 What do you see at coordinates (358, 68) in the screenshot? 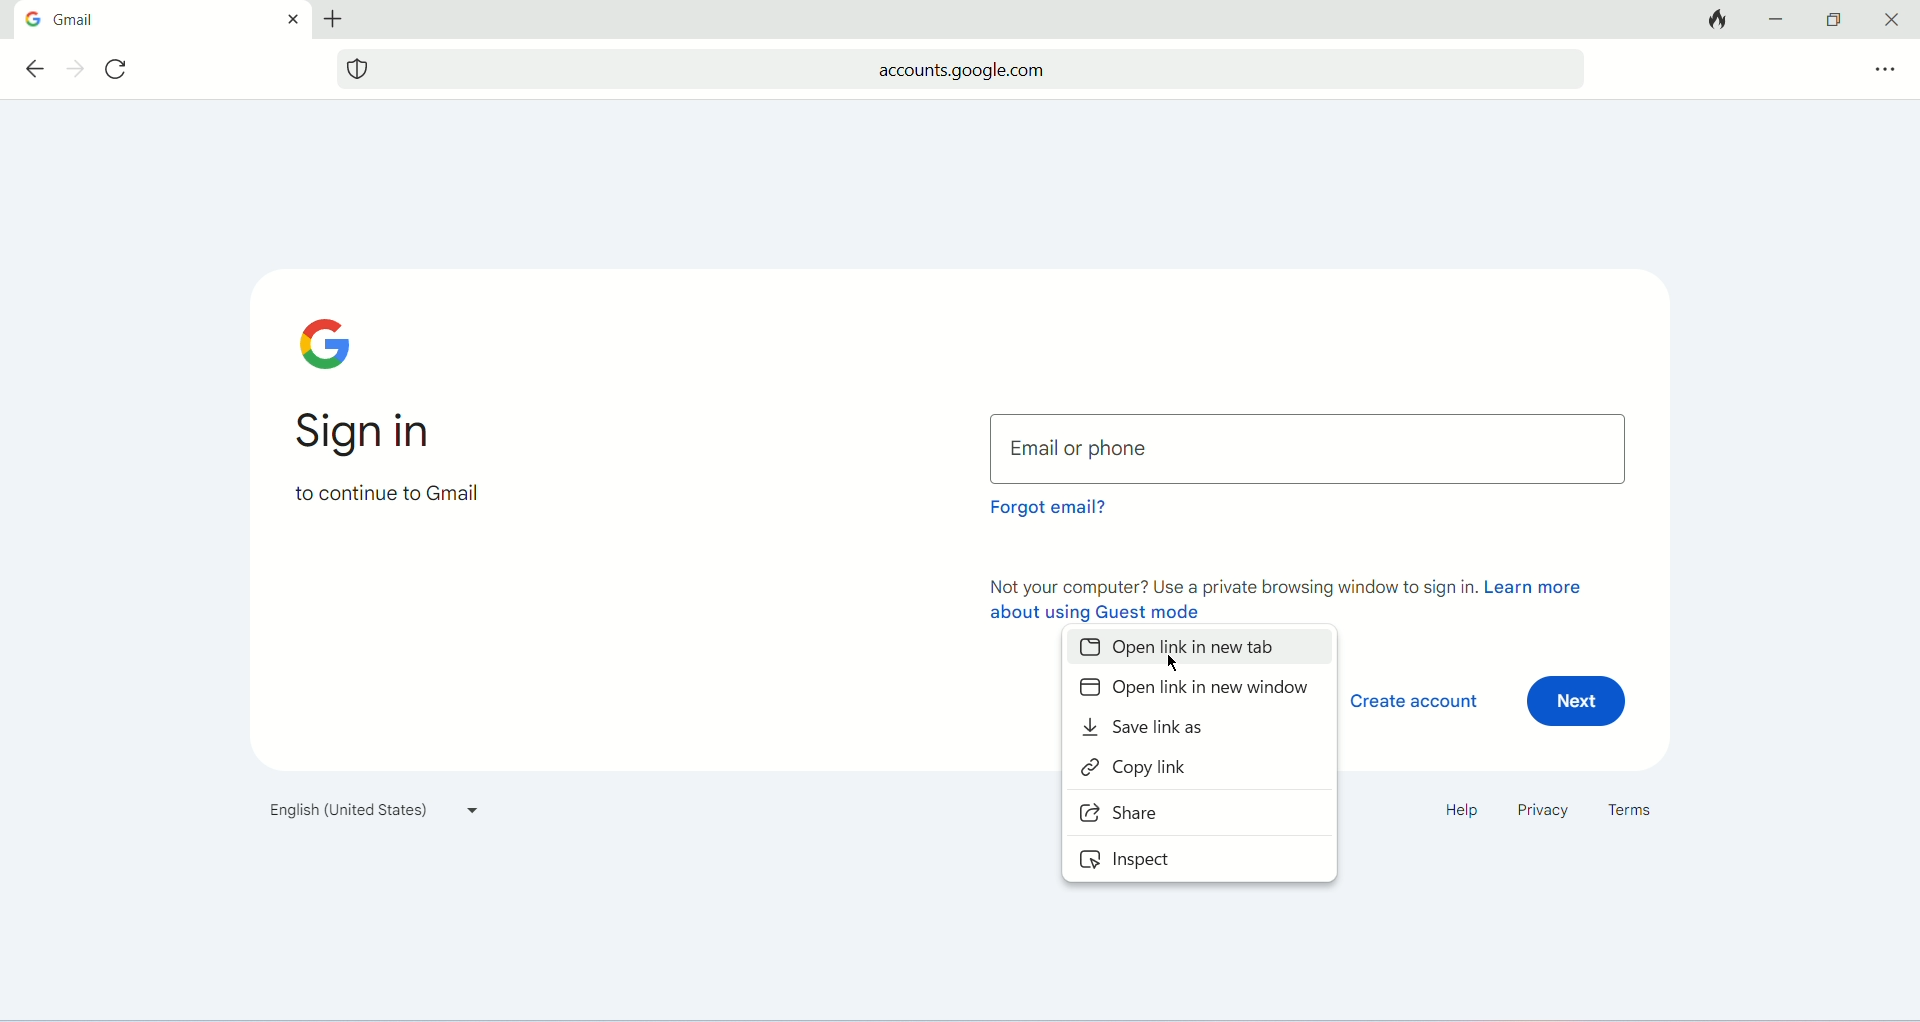
I see `website tracking logo` at bounding box center [358, 68].